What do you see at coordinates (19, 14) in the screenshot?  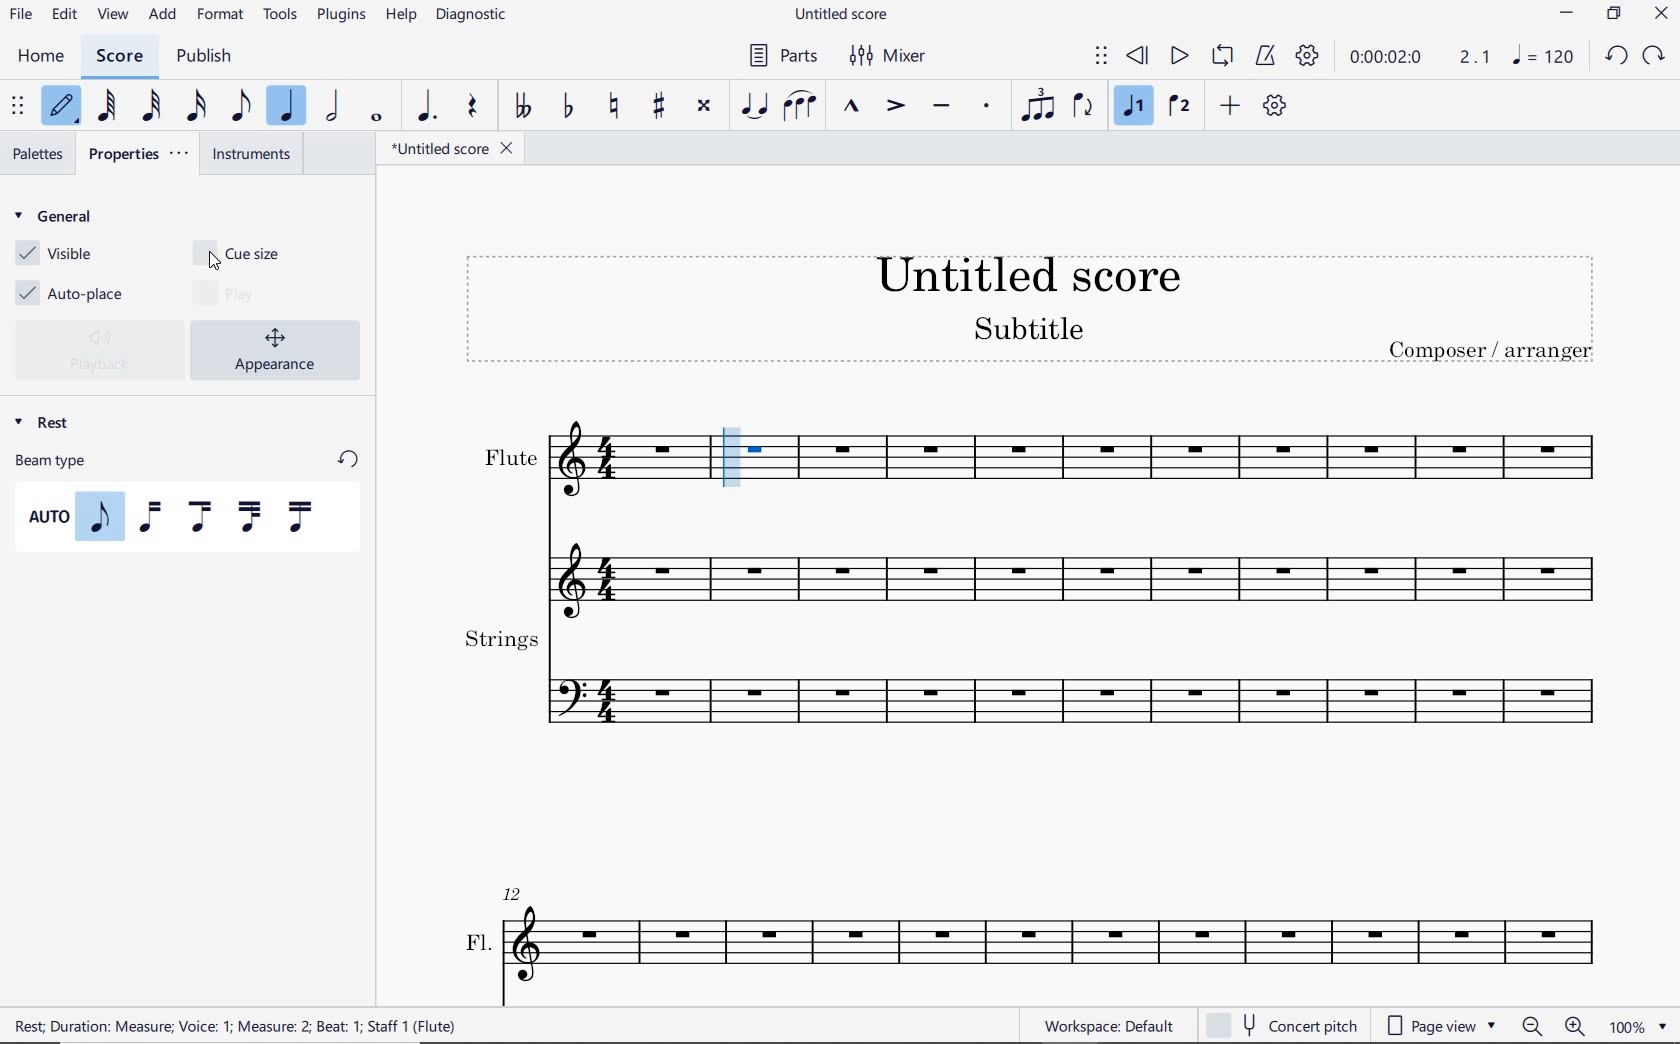 I see `file` at bounding box center [19, 14].